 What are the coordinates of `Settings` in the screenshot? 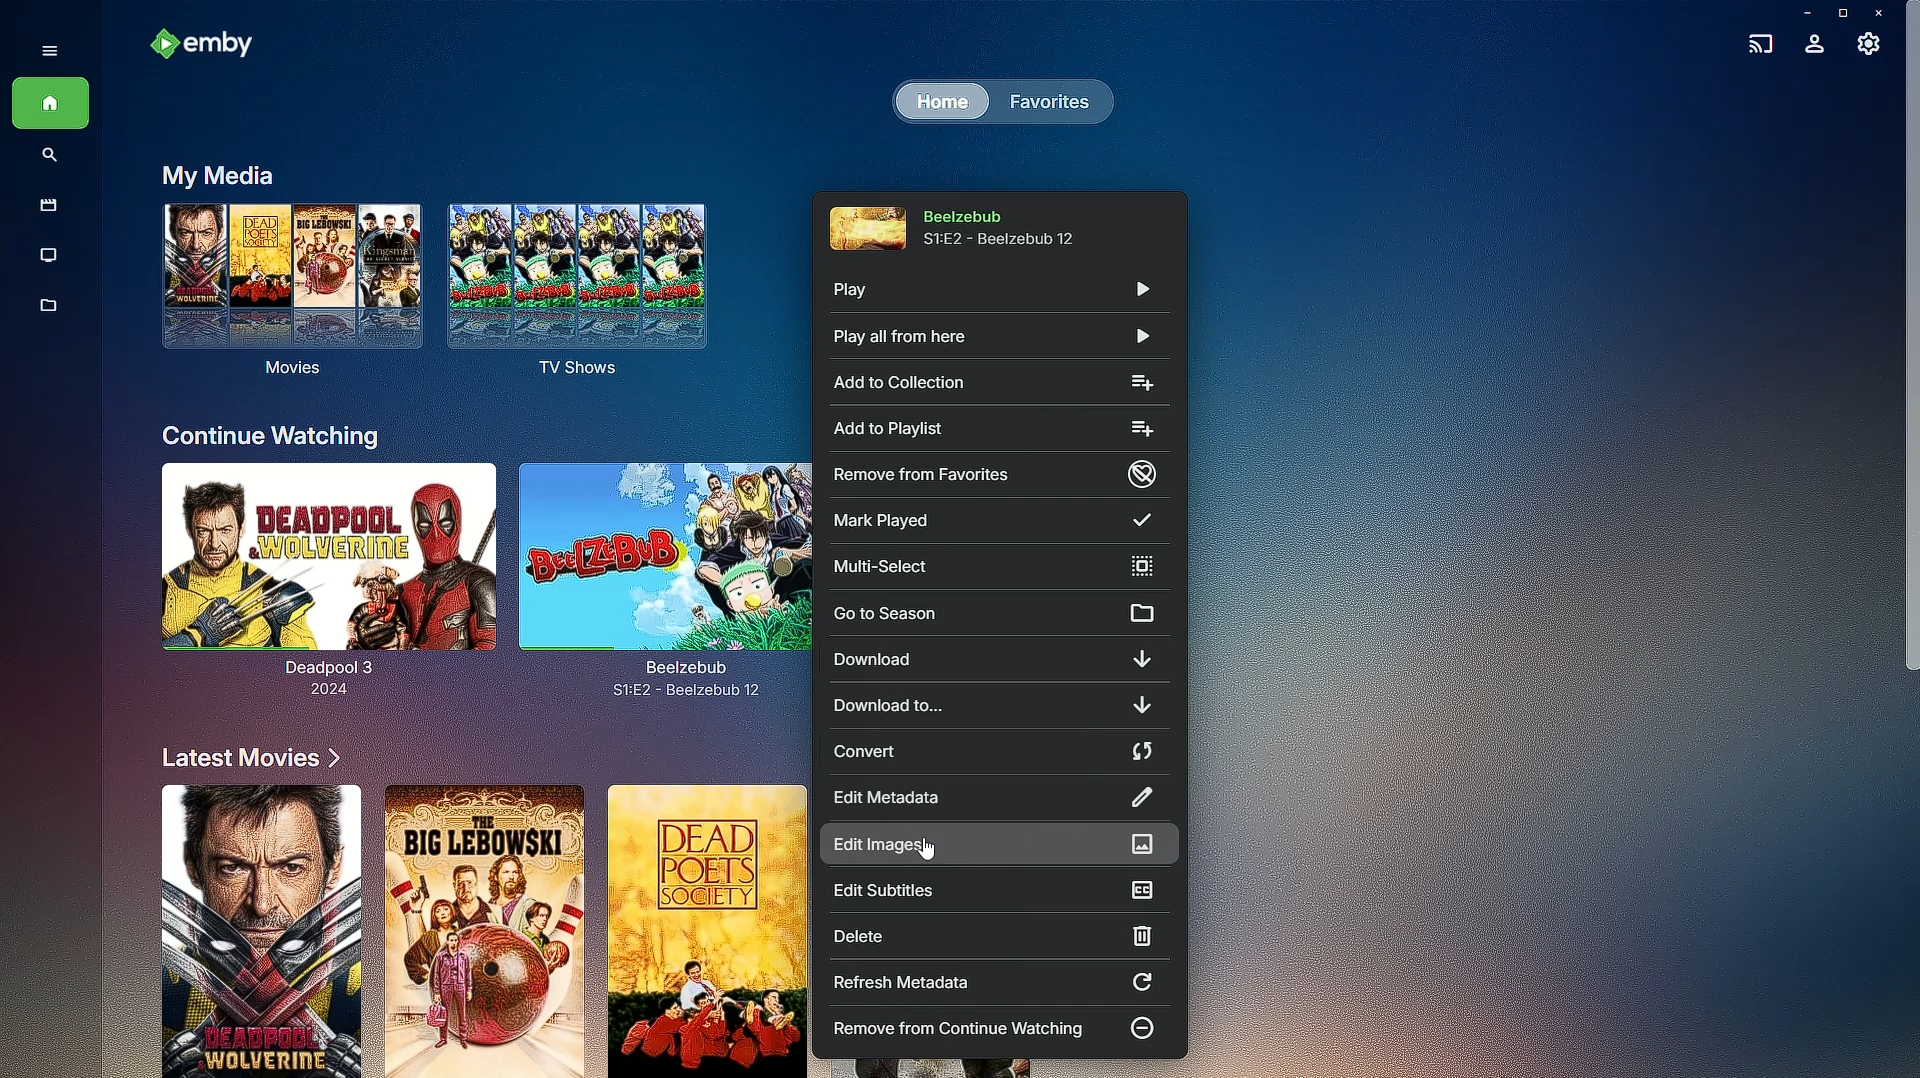 It's located at (1870, 49).